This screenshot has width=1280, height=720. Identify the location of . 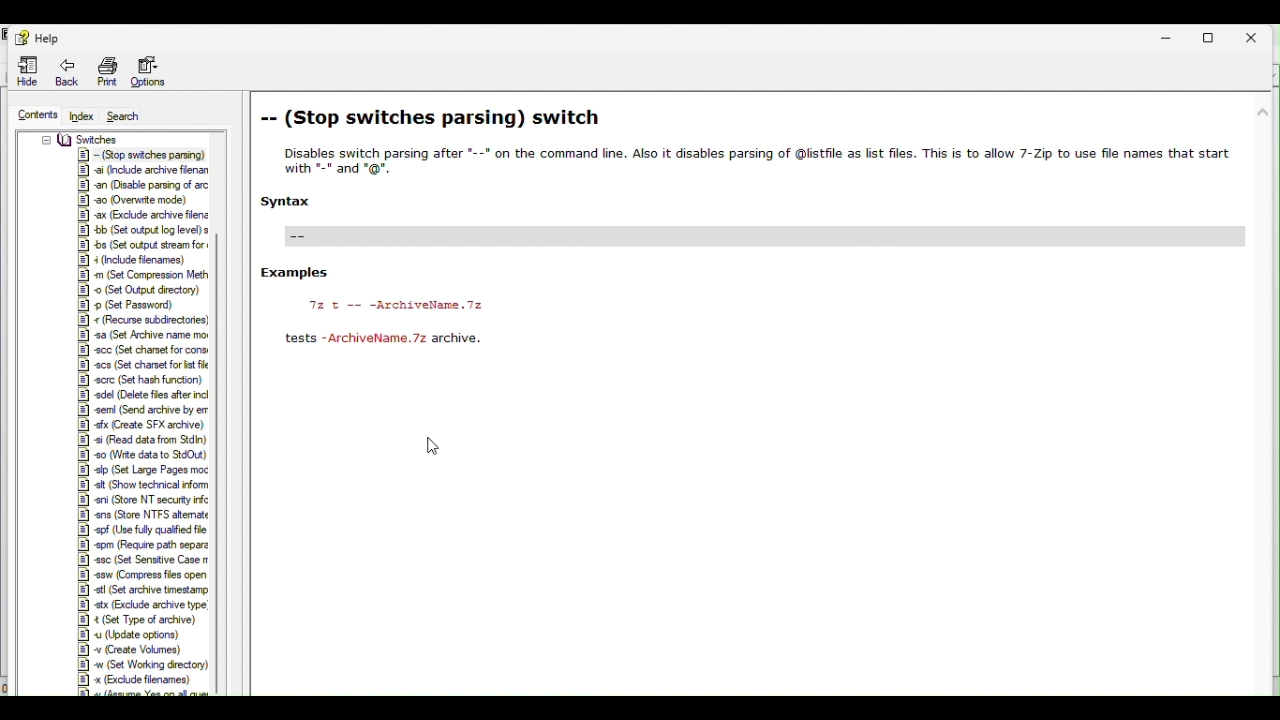
(146, 335).